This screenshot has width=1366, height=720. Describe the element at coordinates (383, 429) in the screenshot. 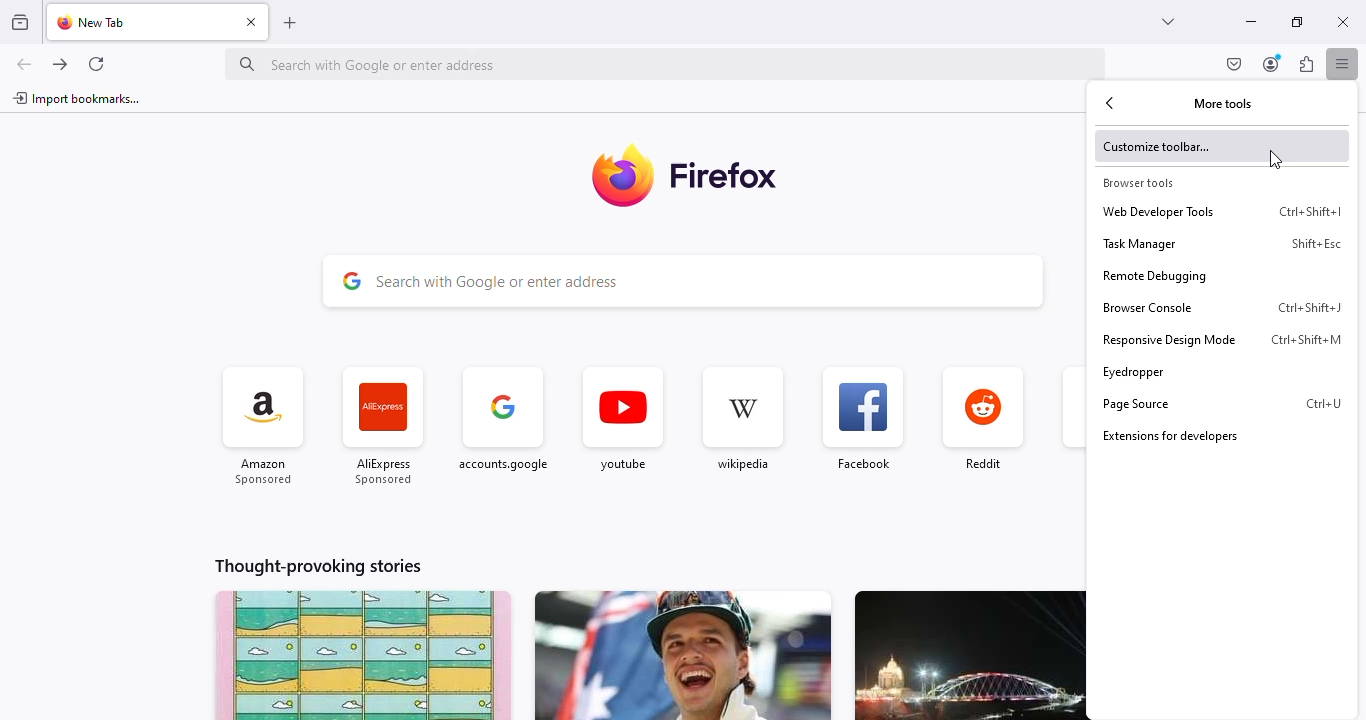

I see `AliExpress` at that location.